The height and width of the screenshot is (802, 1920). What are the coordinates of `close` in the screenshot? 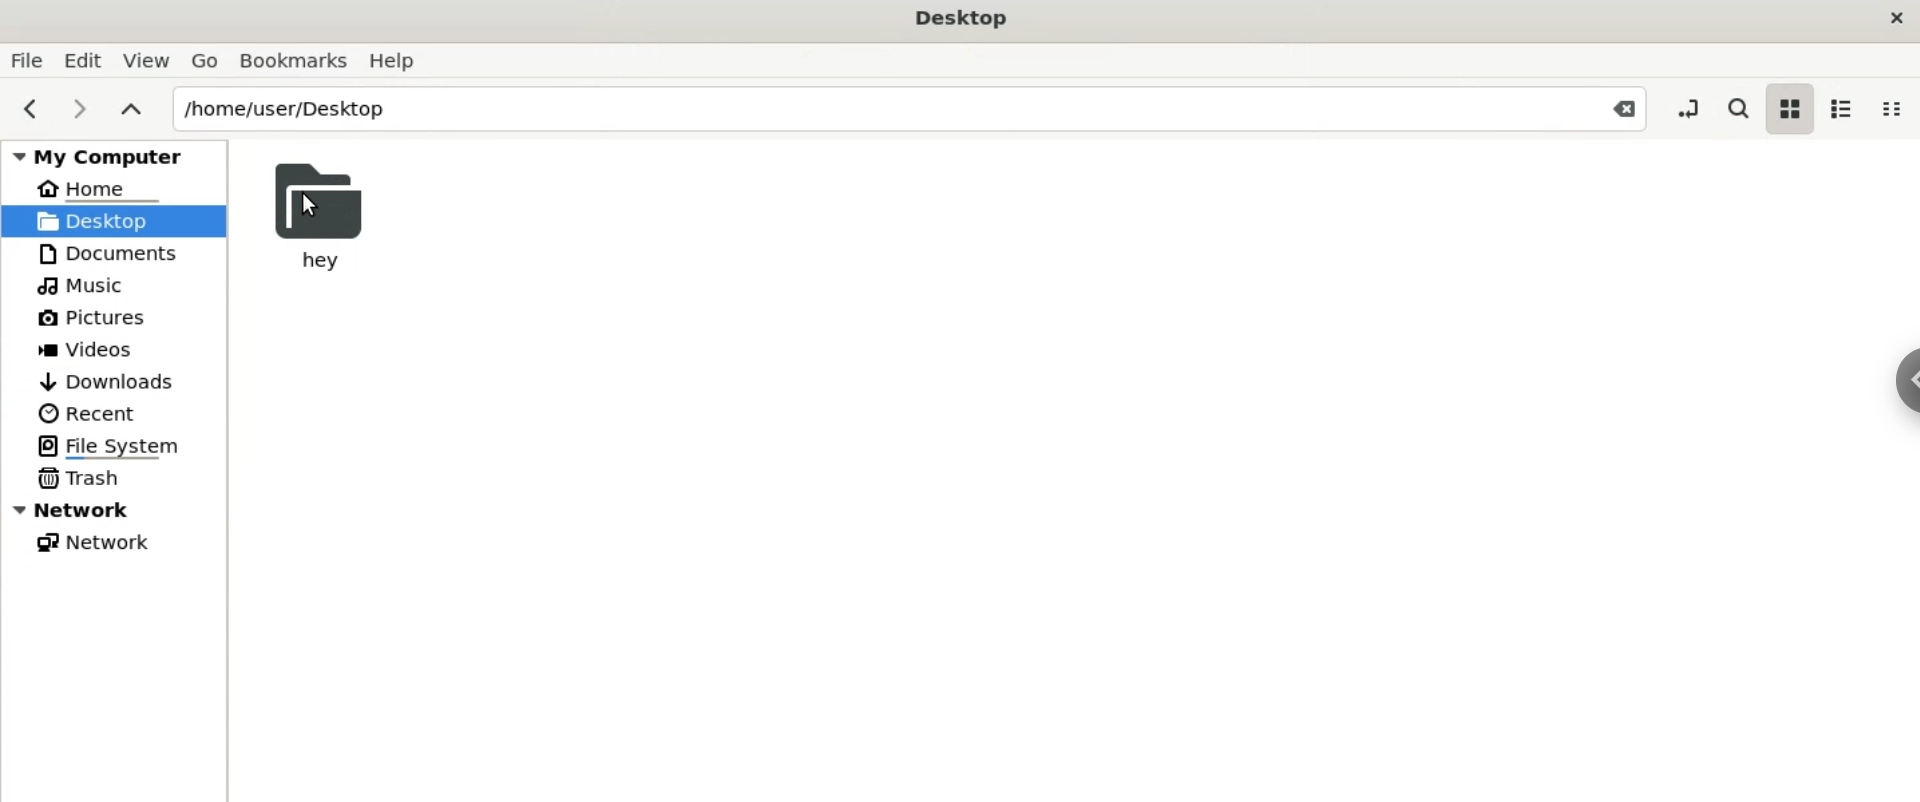 It's located at (1898, 19).